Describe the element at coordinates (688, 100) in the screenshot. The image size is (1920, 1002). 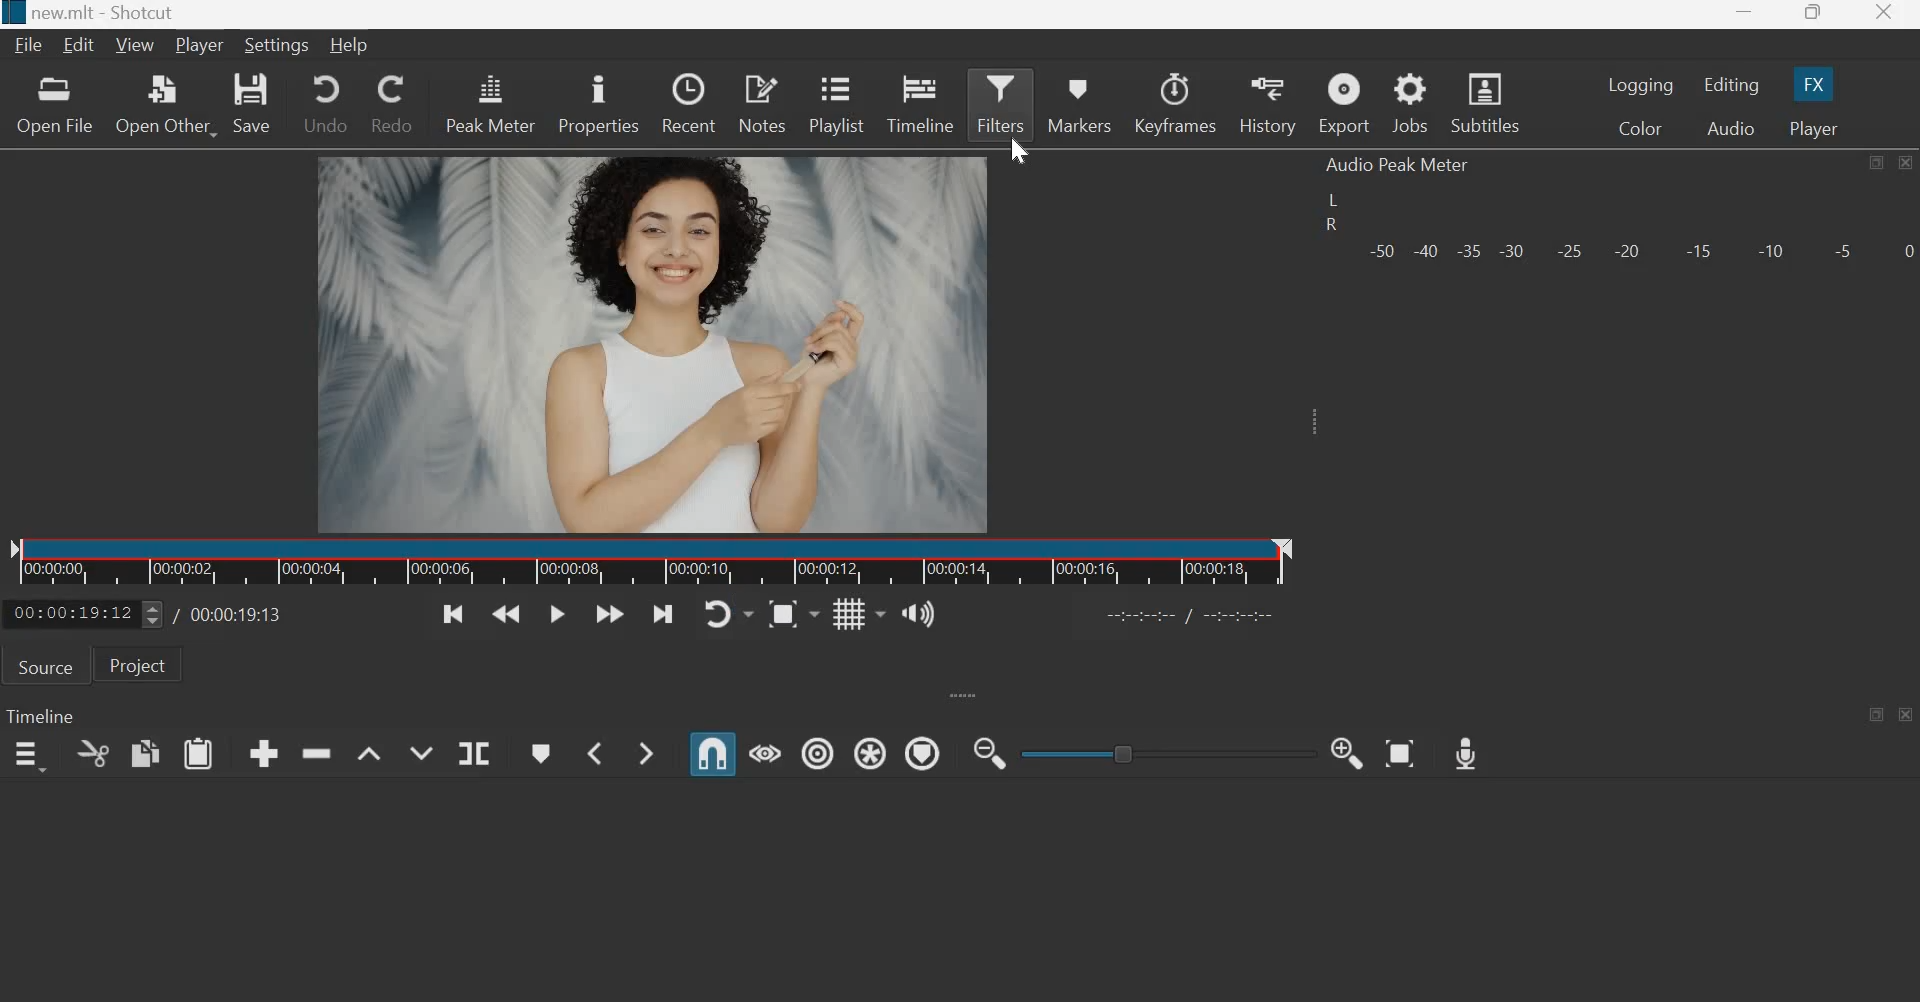
I see `recent` at that location.